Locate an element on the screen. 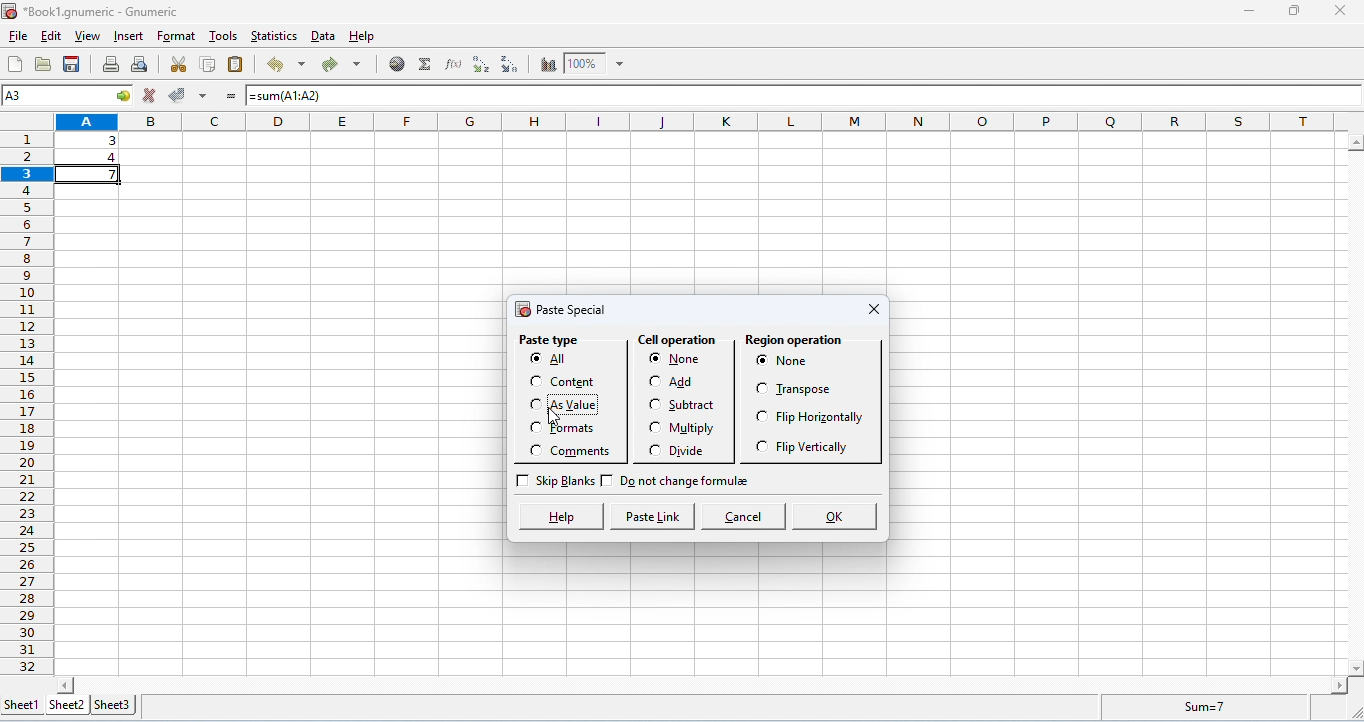 This screenshot has width=1364, height=722. cancel is located at coordinates (743, 515).